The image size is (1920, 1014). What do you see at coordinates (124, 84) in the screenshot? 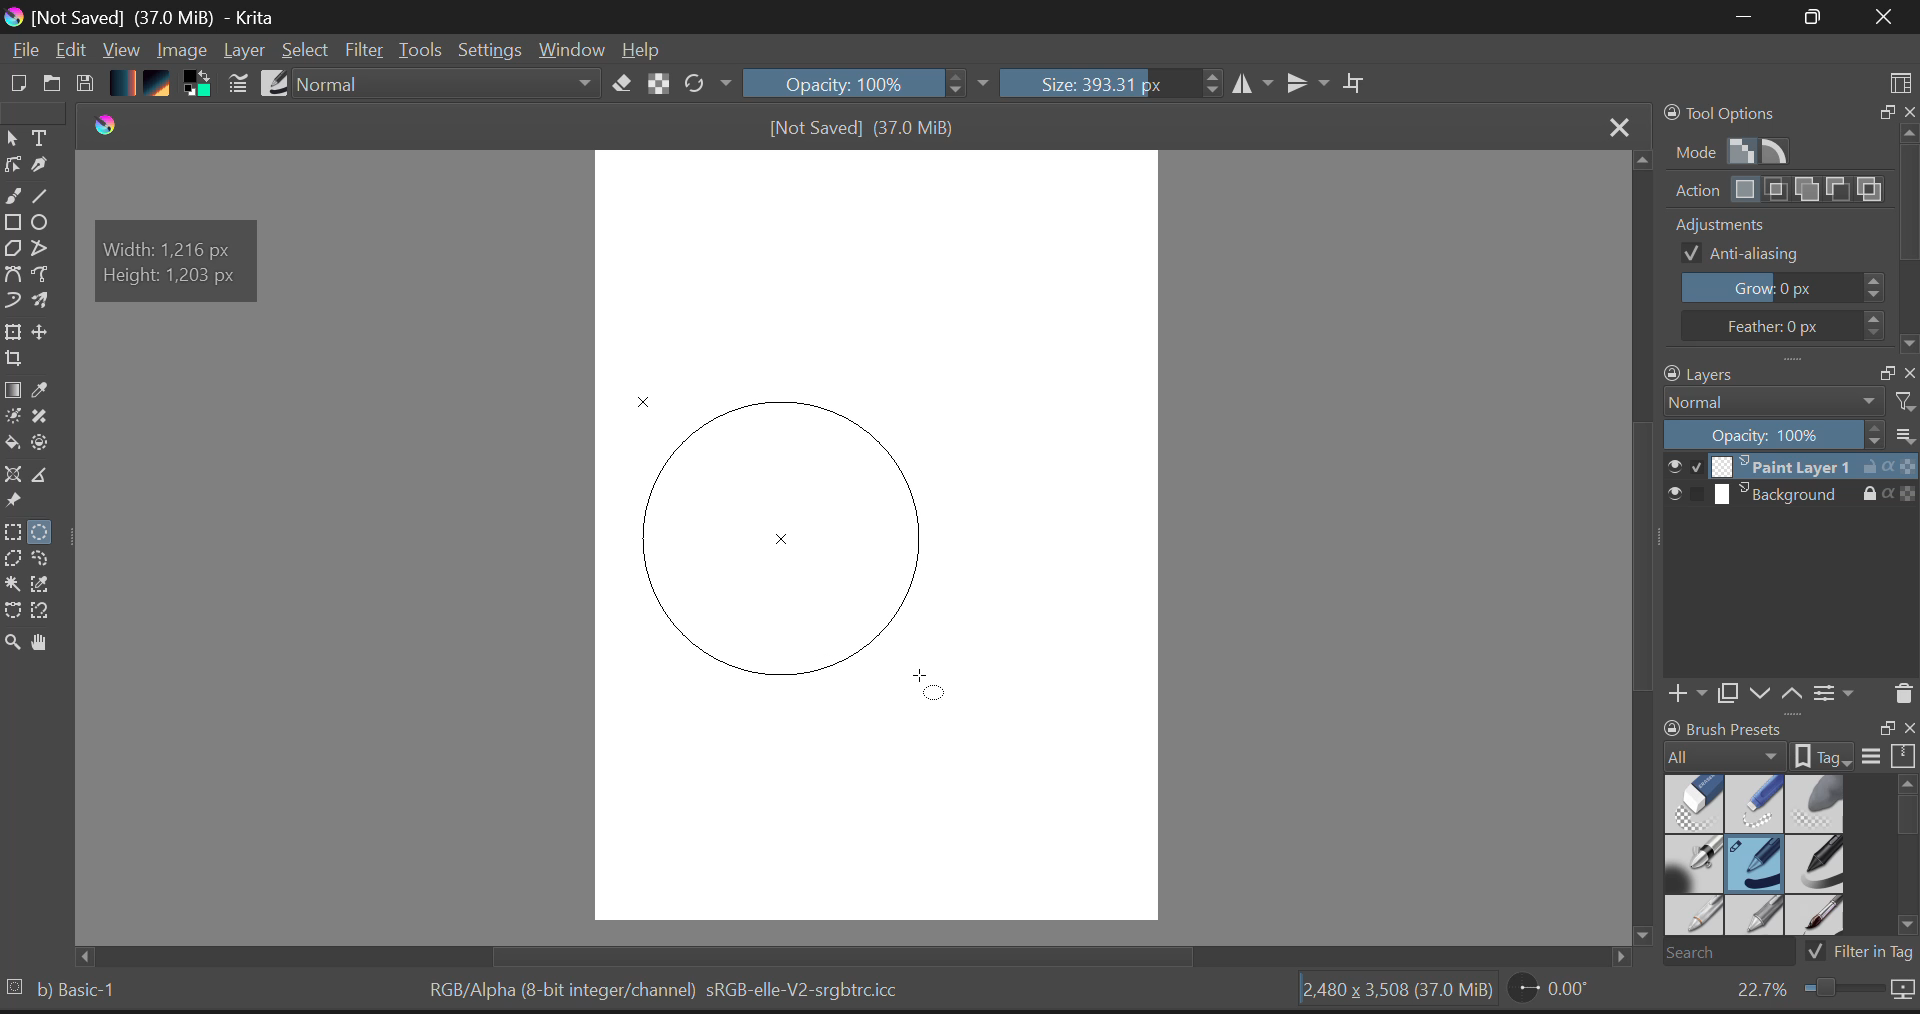
I see `Gradient` at bounding box center [124, 84].